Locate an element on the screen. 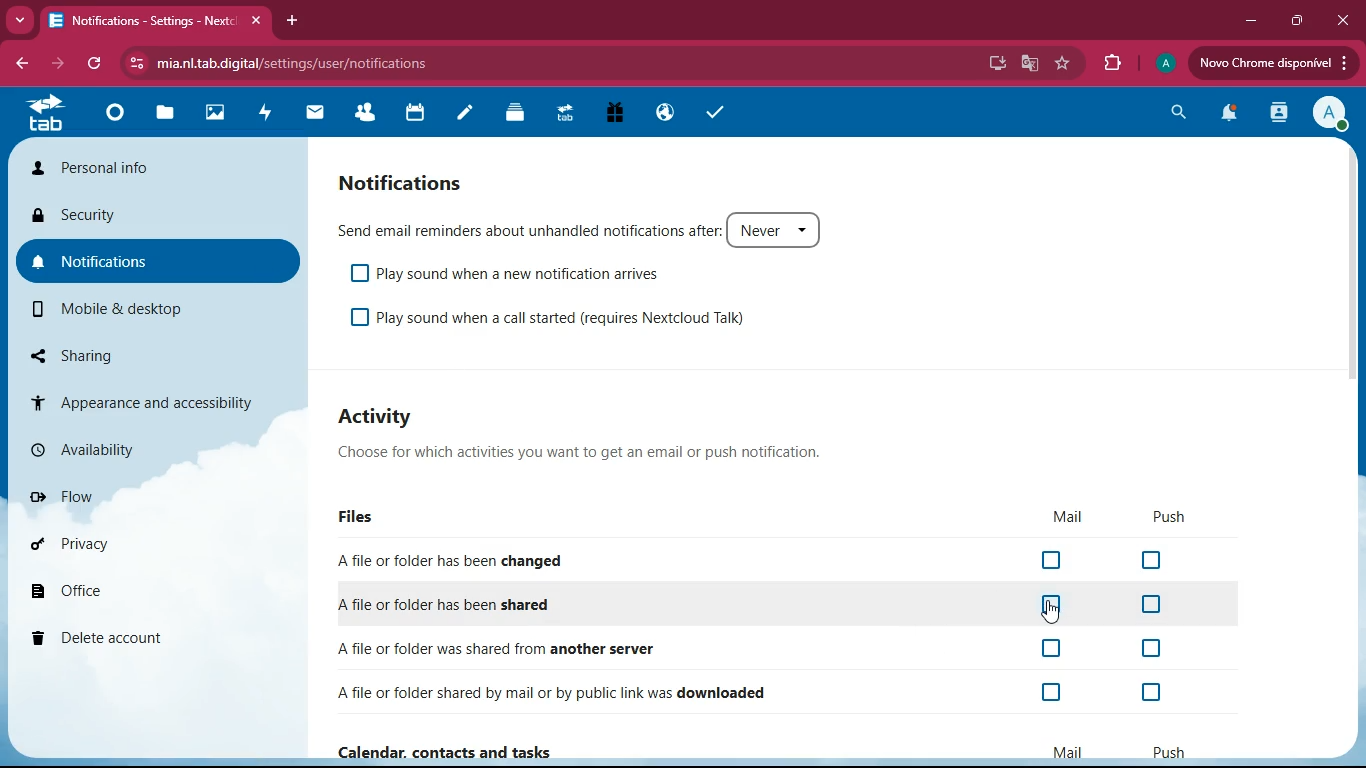  refresh is located at coordinates (97, 62).